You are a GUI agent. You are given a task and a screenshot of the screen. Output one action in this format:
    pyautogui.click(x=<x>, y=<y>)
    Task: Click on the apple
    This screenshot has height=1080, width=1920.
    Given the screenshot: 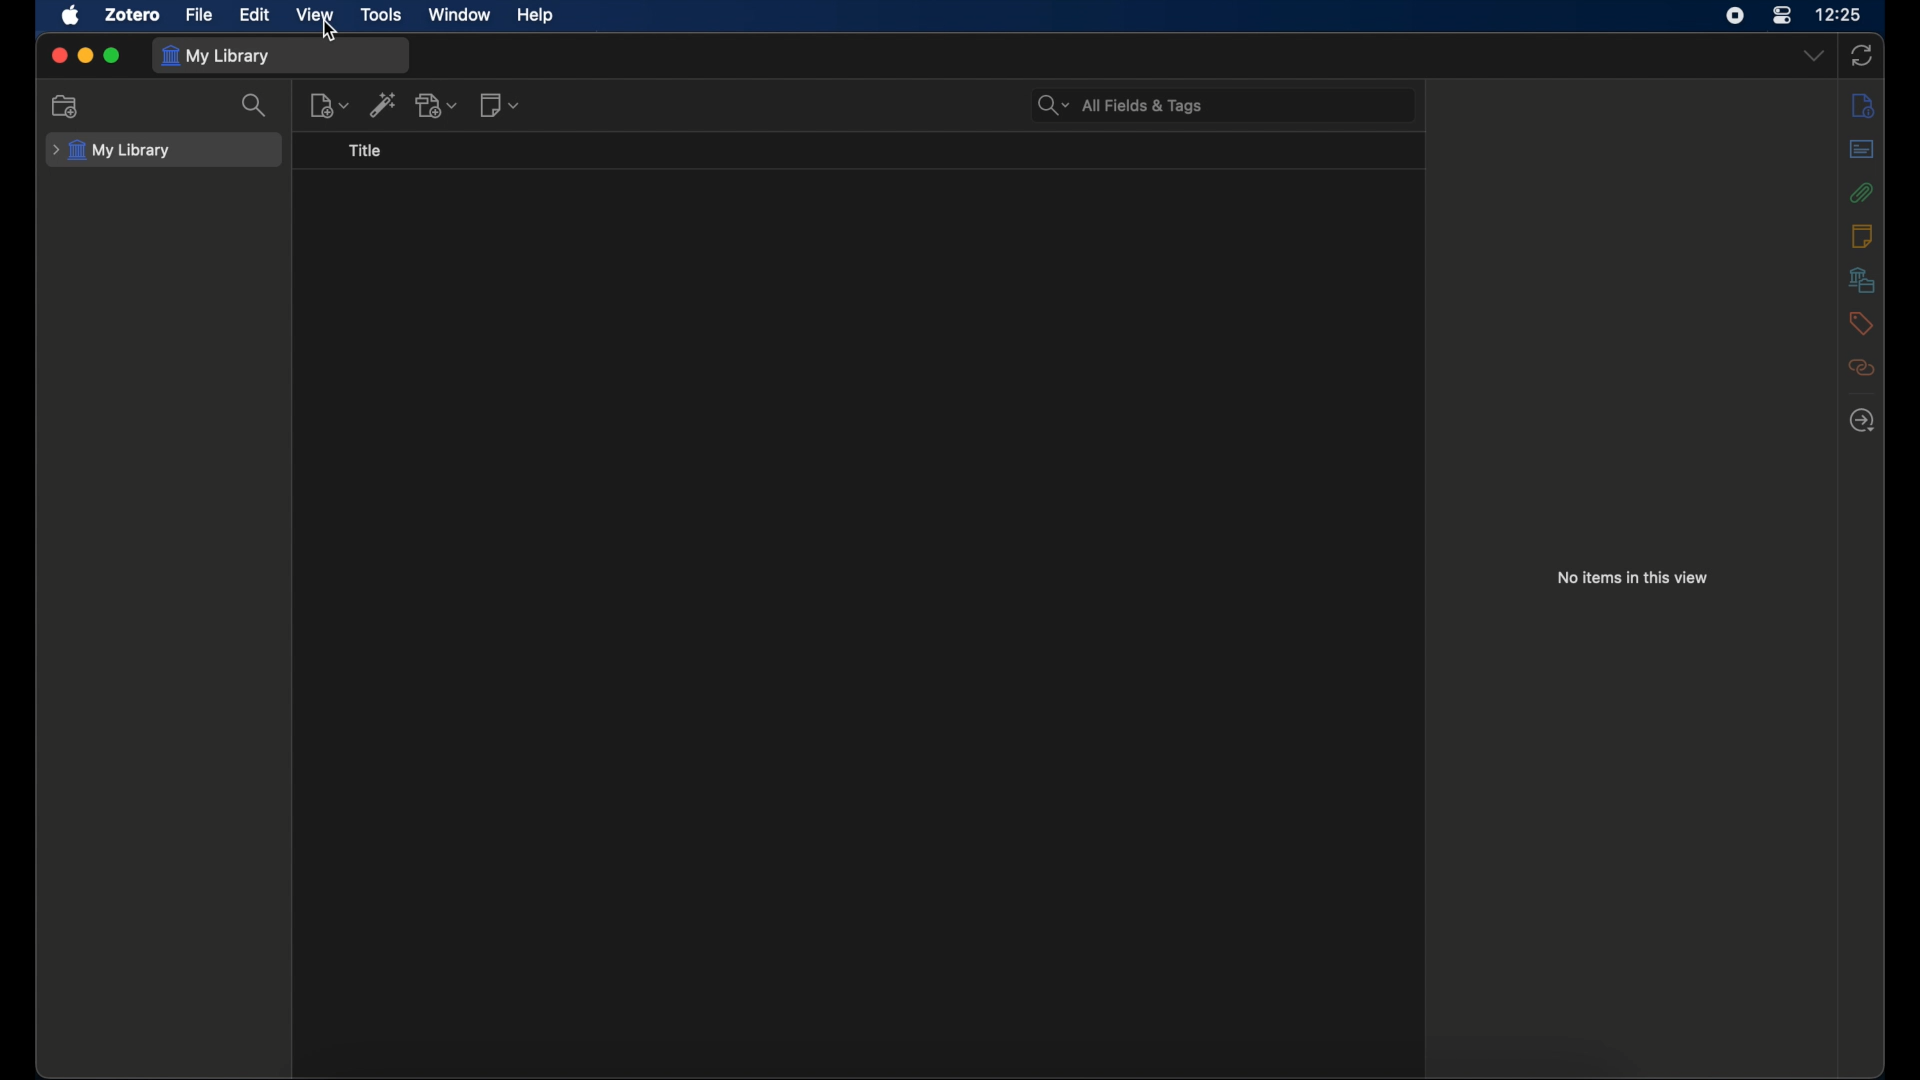 What is the action you would take?
    pyautogui.click(x=70, y=16)
    